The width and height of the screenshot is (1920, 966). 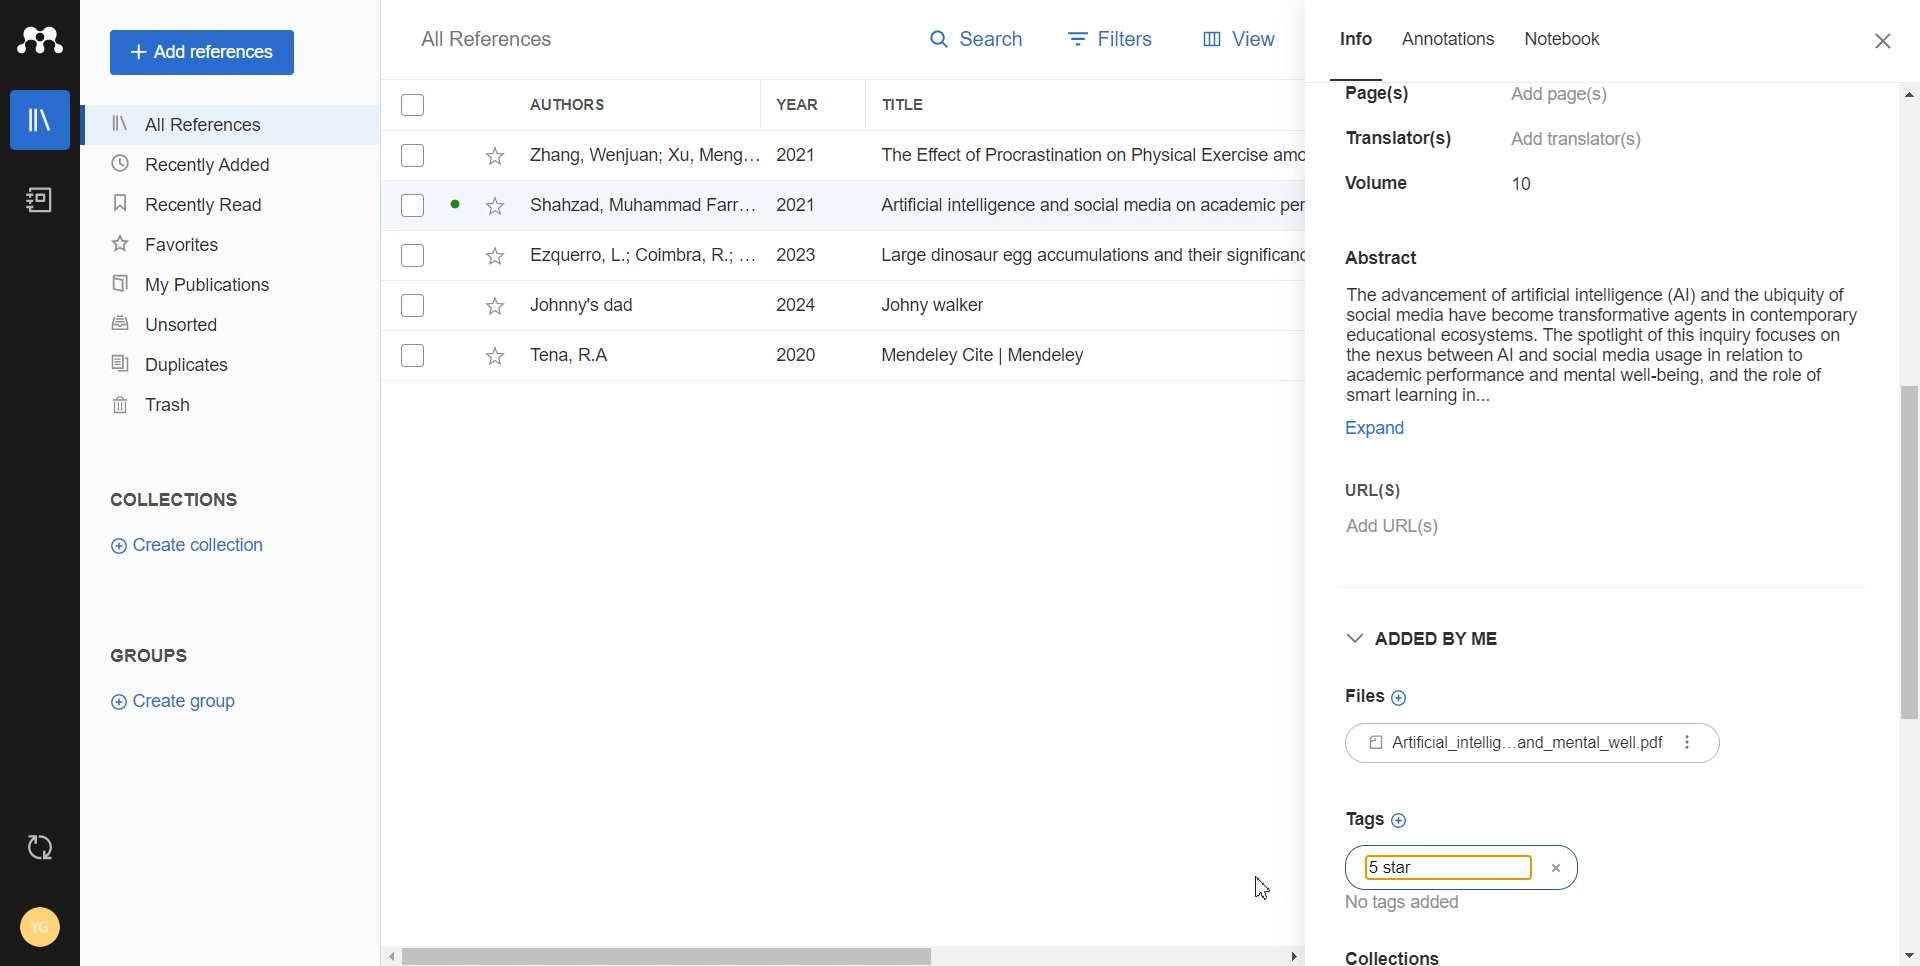 I want to click on Abstract

The advancement of artificial intelligence (Al) and the ubiquity of
social media have become transformative agents in contemporary
educational ecosystems. The spotlight of this inquiry focuses on
the nexus between Al and social media usage in relation to
academic performance and mental well-being, and the role of
smart learning in...

Expand, so click(x=1600, y=343).